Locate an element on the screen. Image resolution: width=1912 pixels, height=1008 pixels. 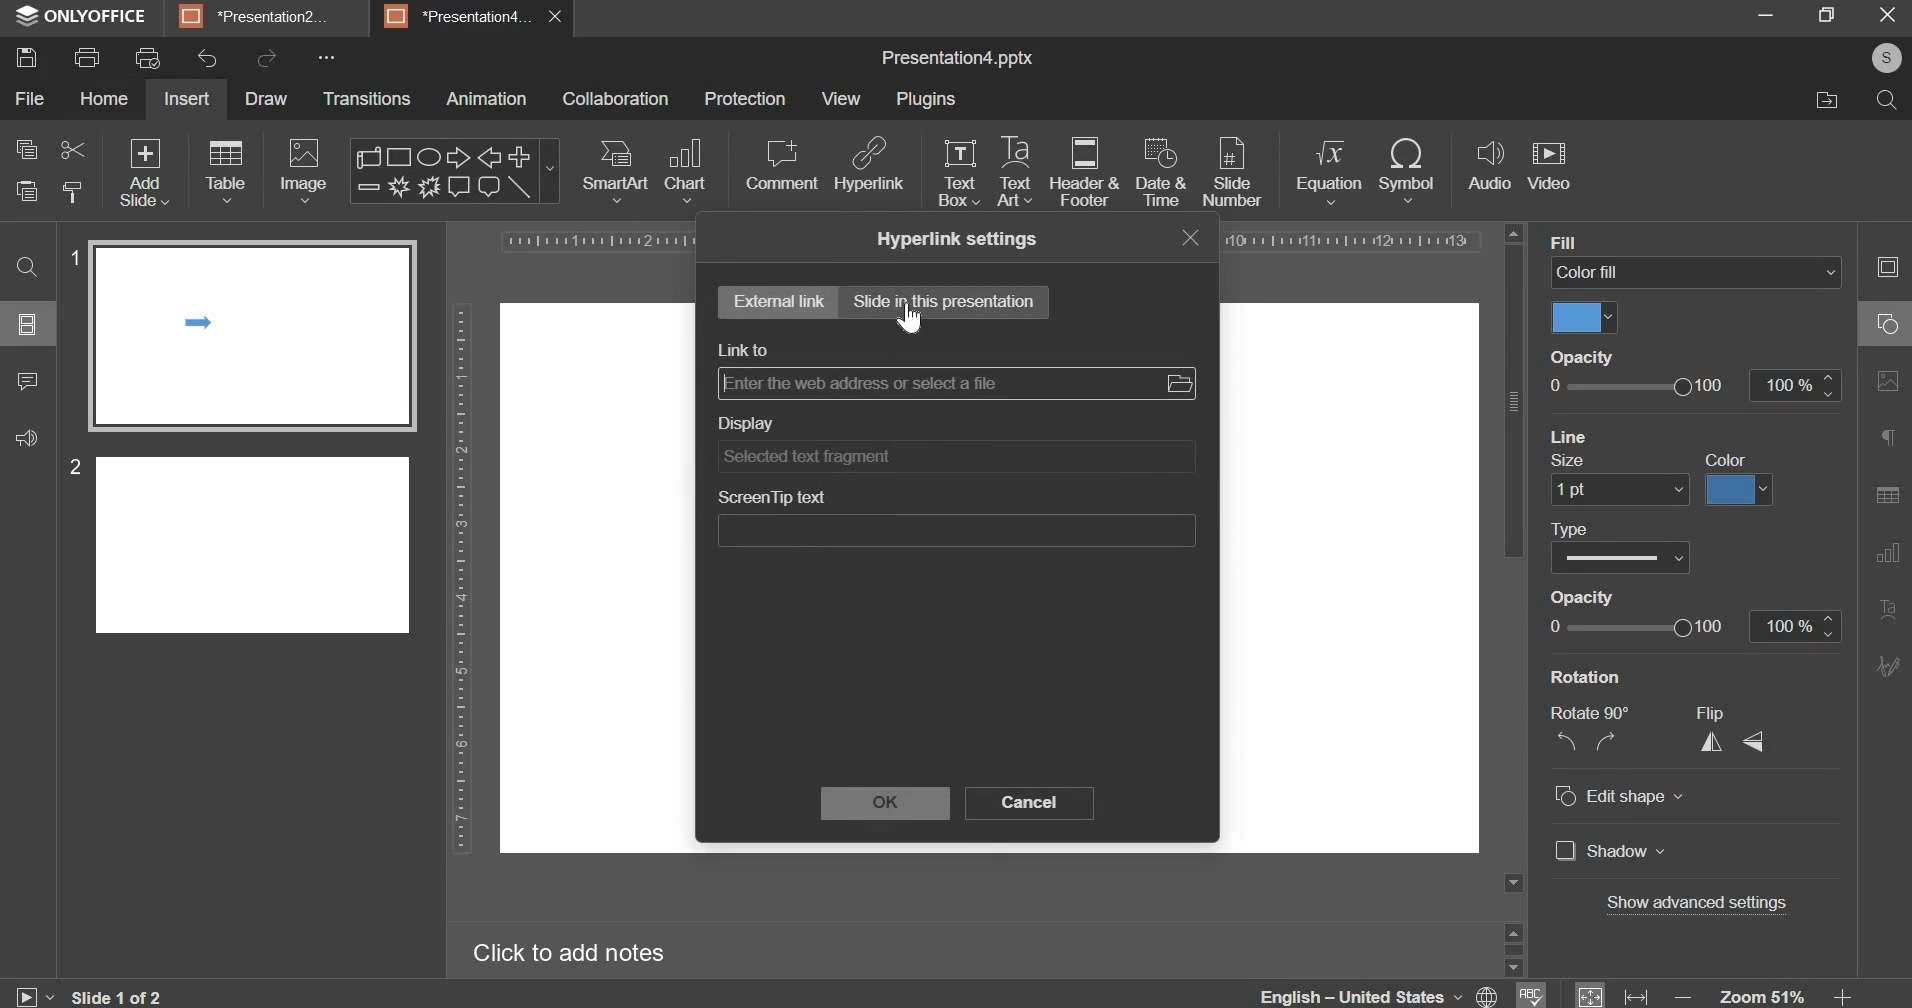
cancel is located at coordinates (1031, 803).